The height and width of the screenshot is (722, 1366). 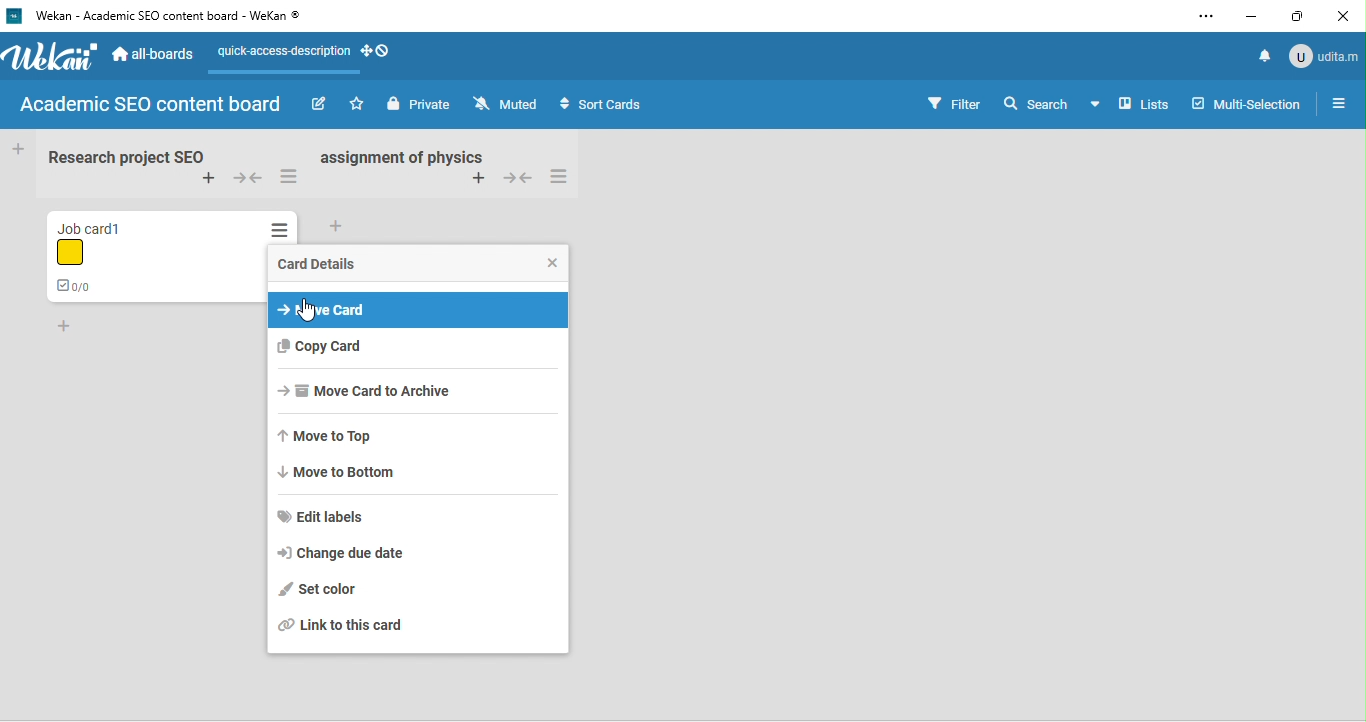 What do you see at coordinates (479, 183) in the screenshot?
I see `add card` at bounding box center [479, 183].